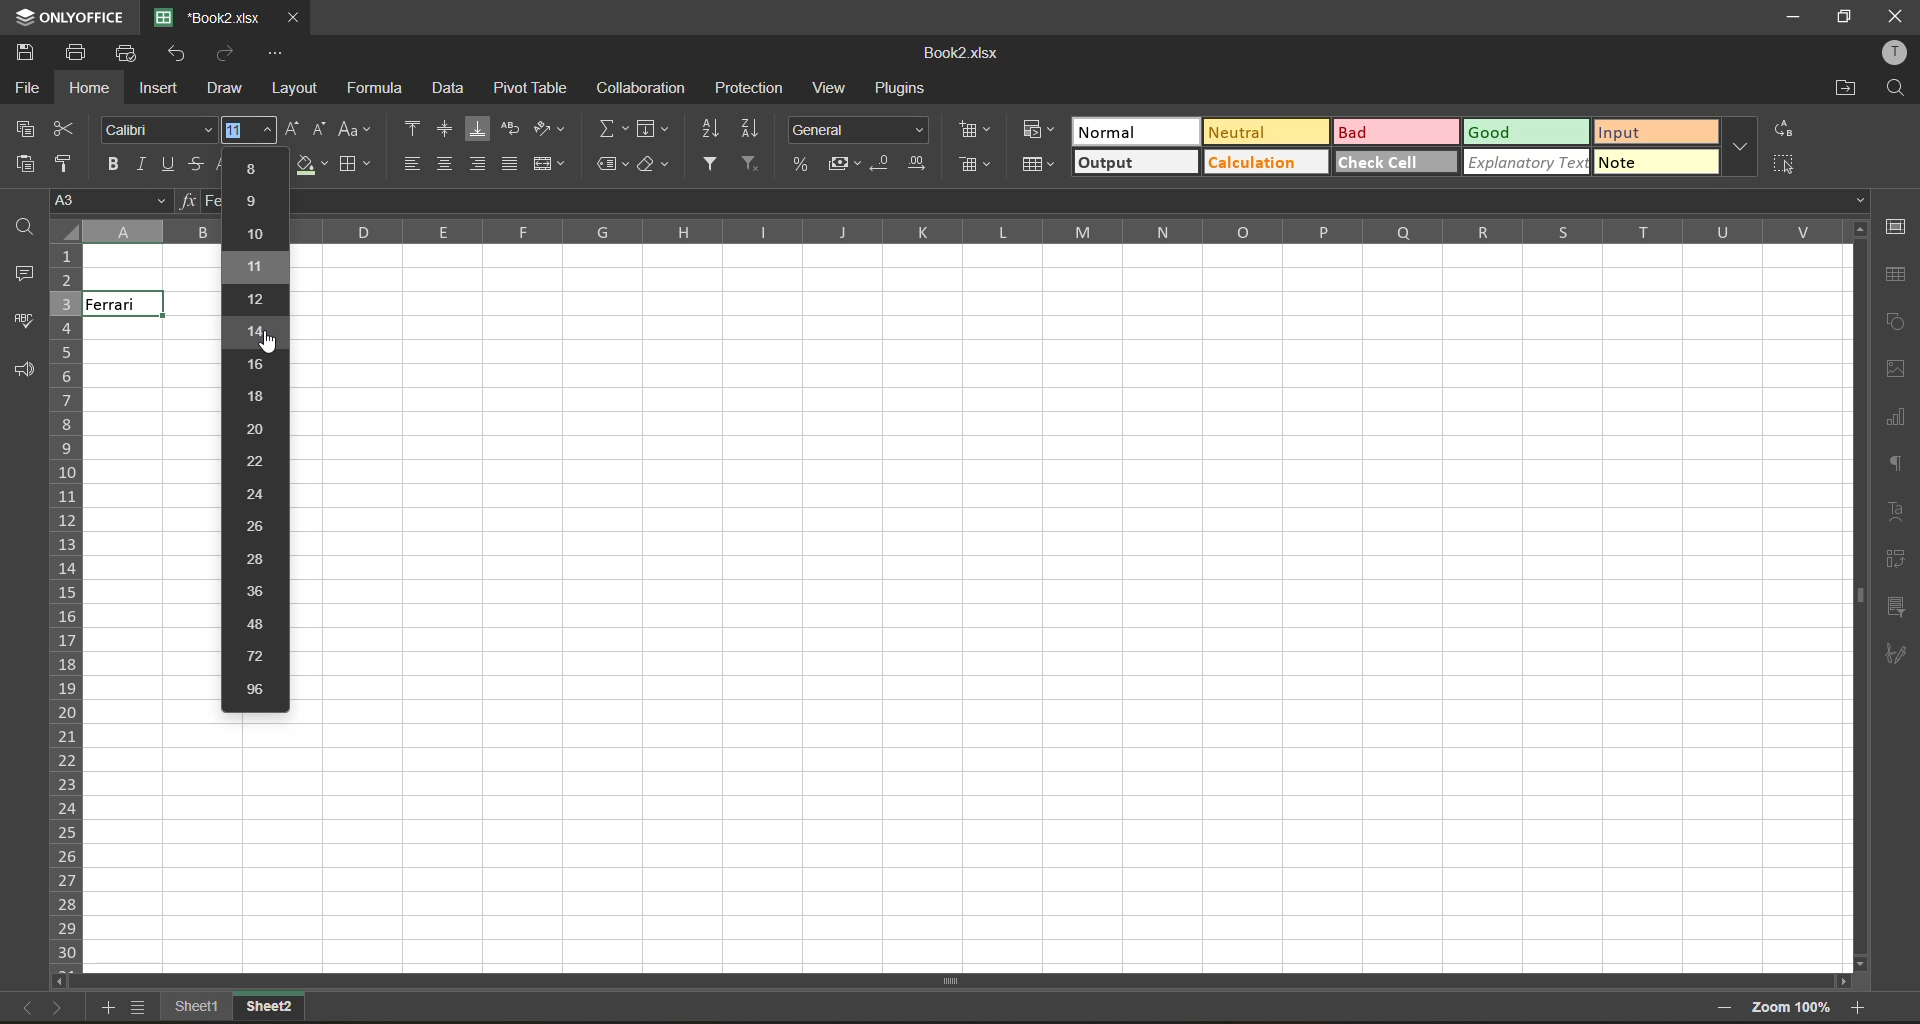  I want to click on feedback, so click(24, 372).